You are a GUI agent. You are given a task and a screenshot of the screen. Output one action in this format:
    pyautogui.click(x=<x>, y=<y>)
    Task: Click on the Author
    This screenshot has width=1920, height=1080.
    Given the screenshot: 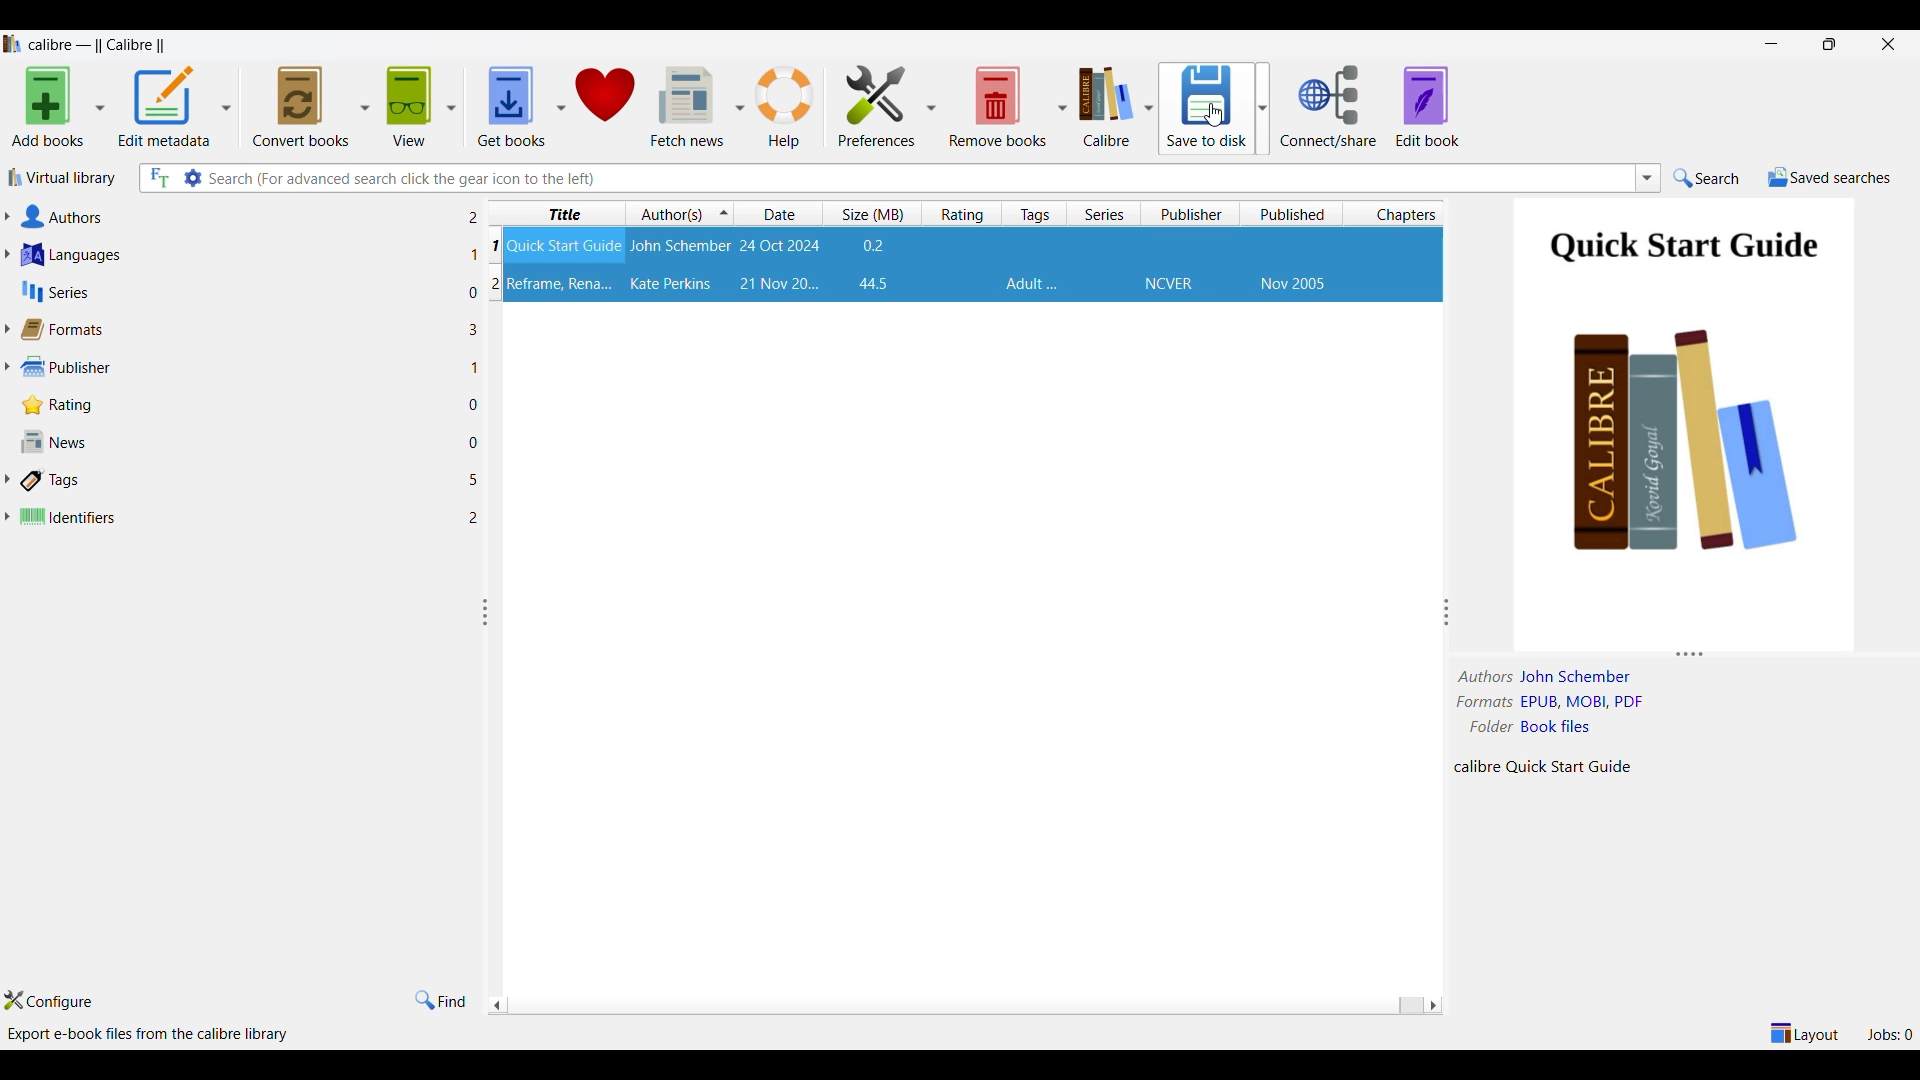 What is the action you would take?
    pyautogui.click(x=672, y=284)
    